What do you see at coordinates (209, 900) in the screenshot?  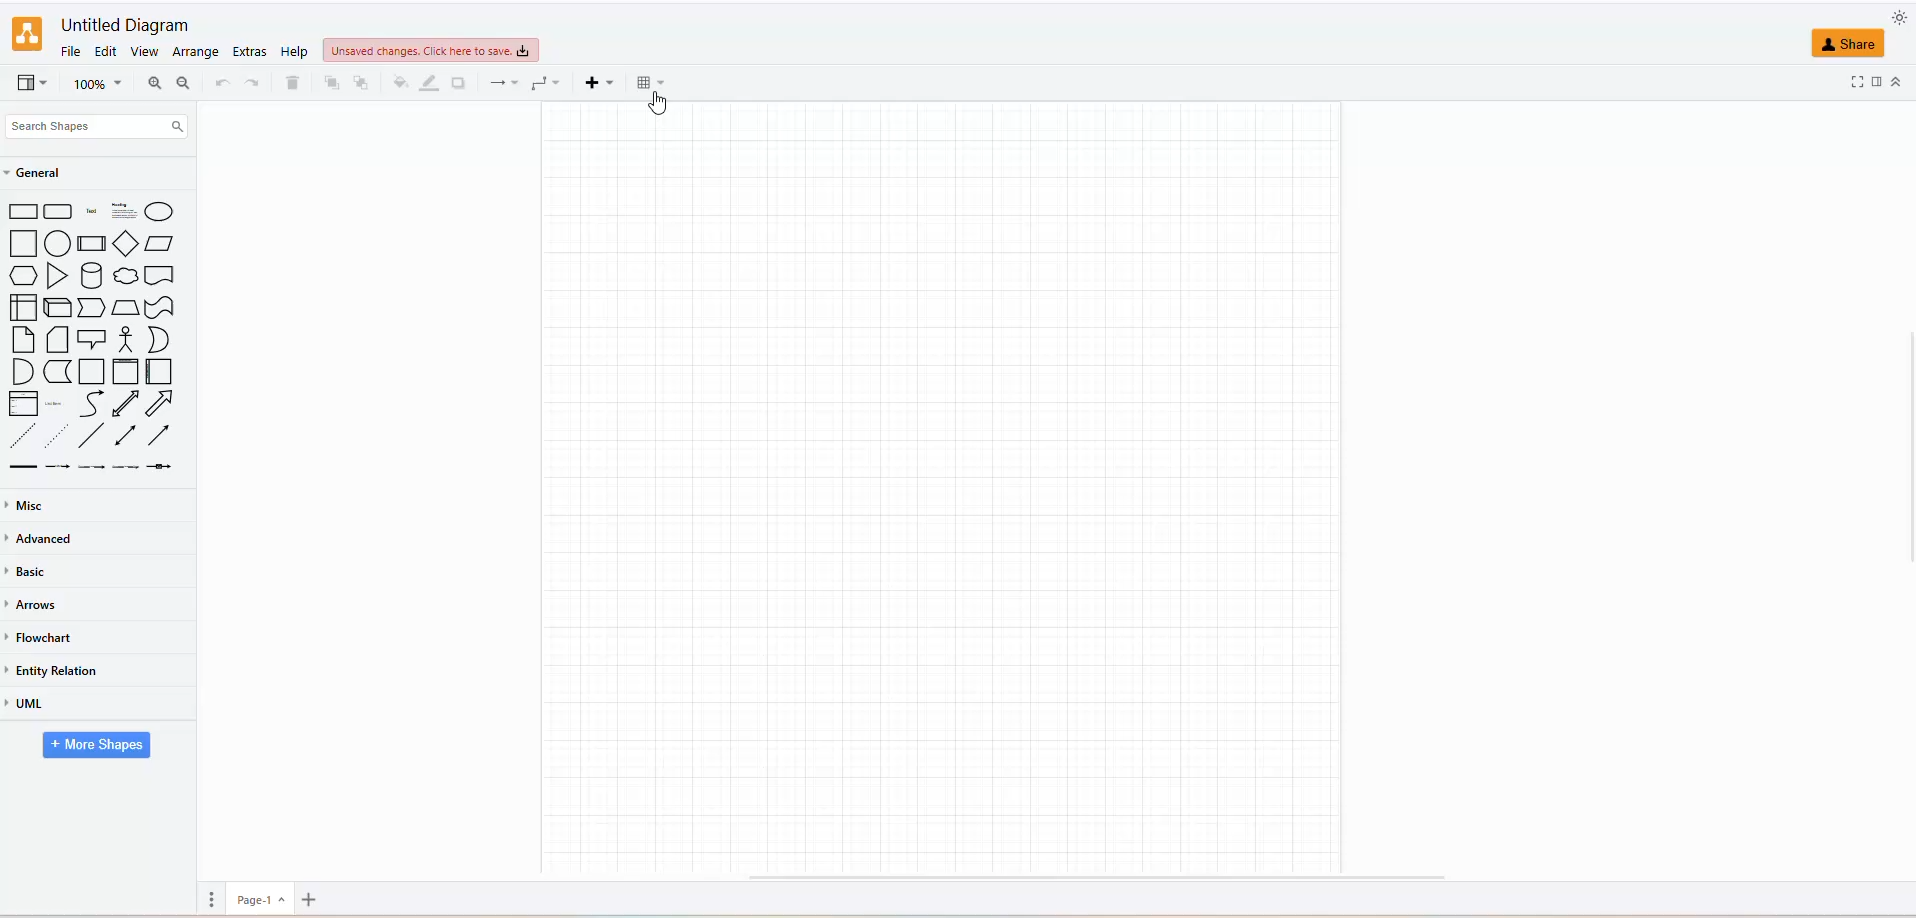 I see `pages` at bounding box center [209, 900].